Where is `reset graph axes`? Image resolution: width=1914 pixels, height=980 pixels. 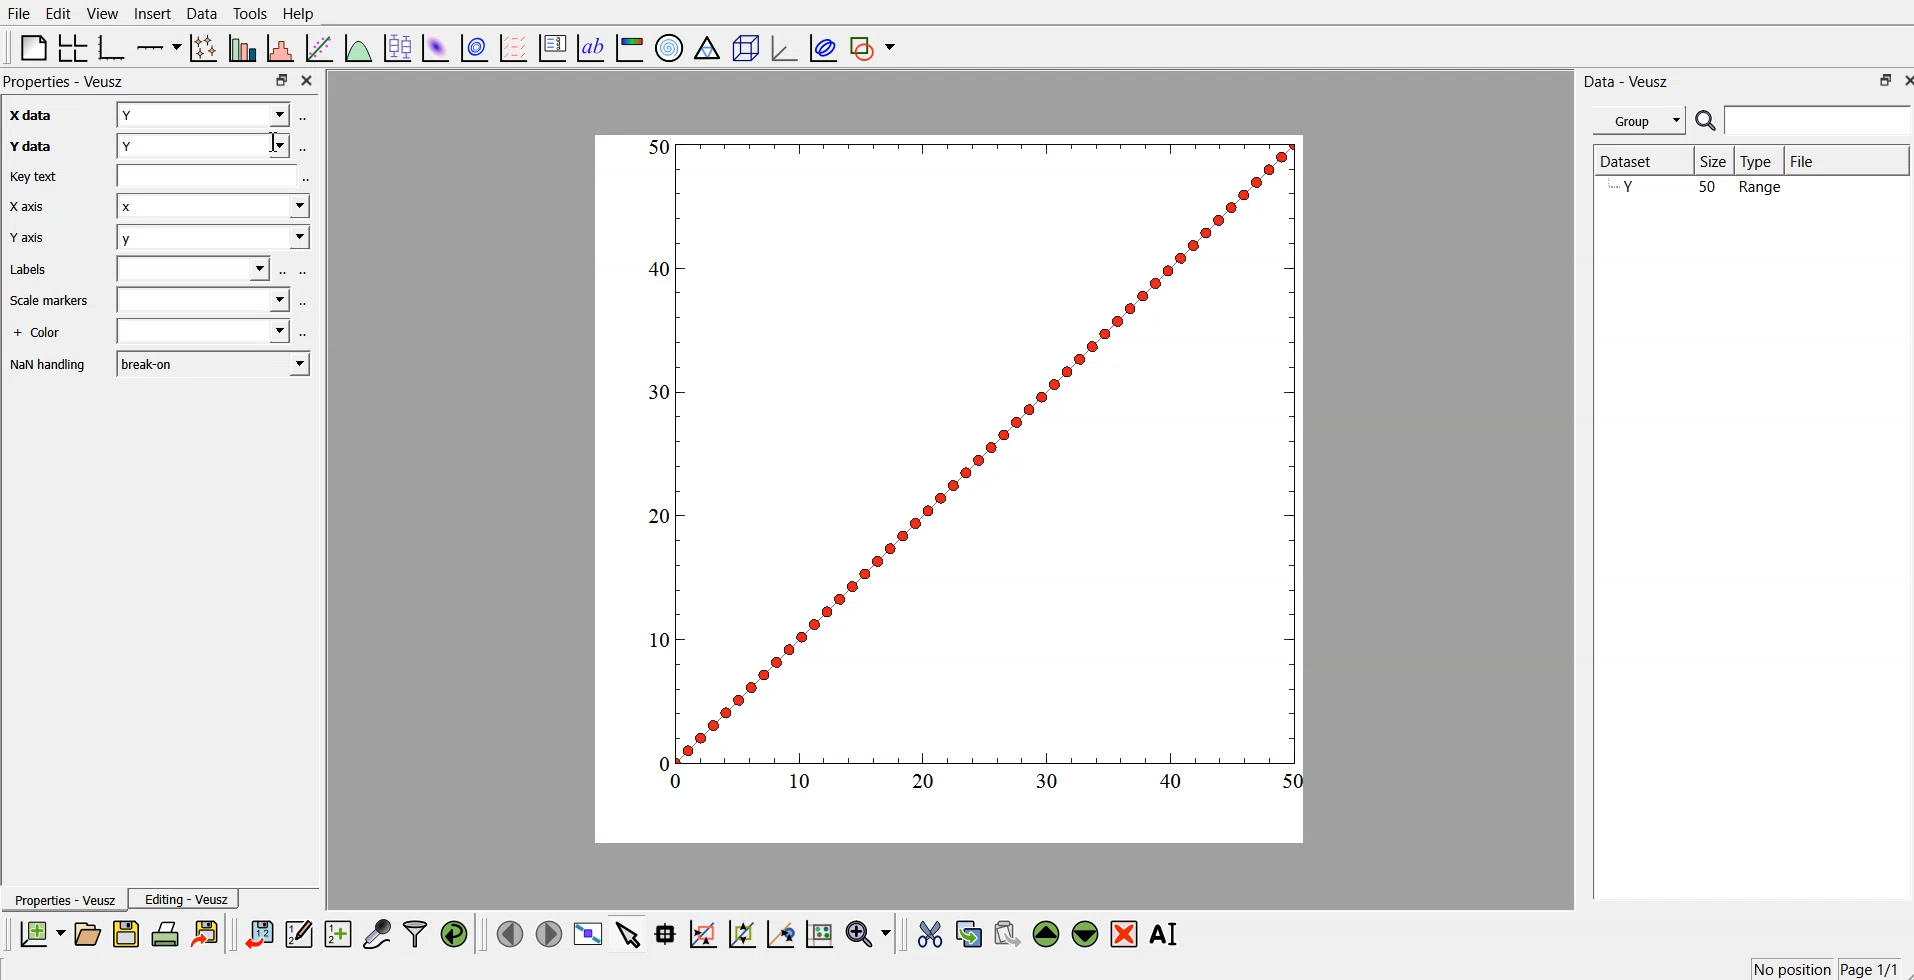 reset graph axes is located at coordinates (821, 937).